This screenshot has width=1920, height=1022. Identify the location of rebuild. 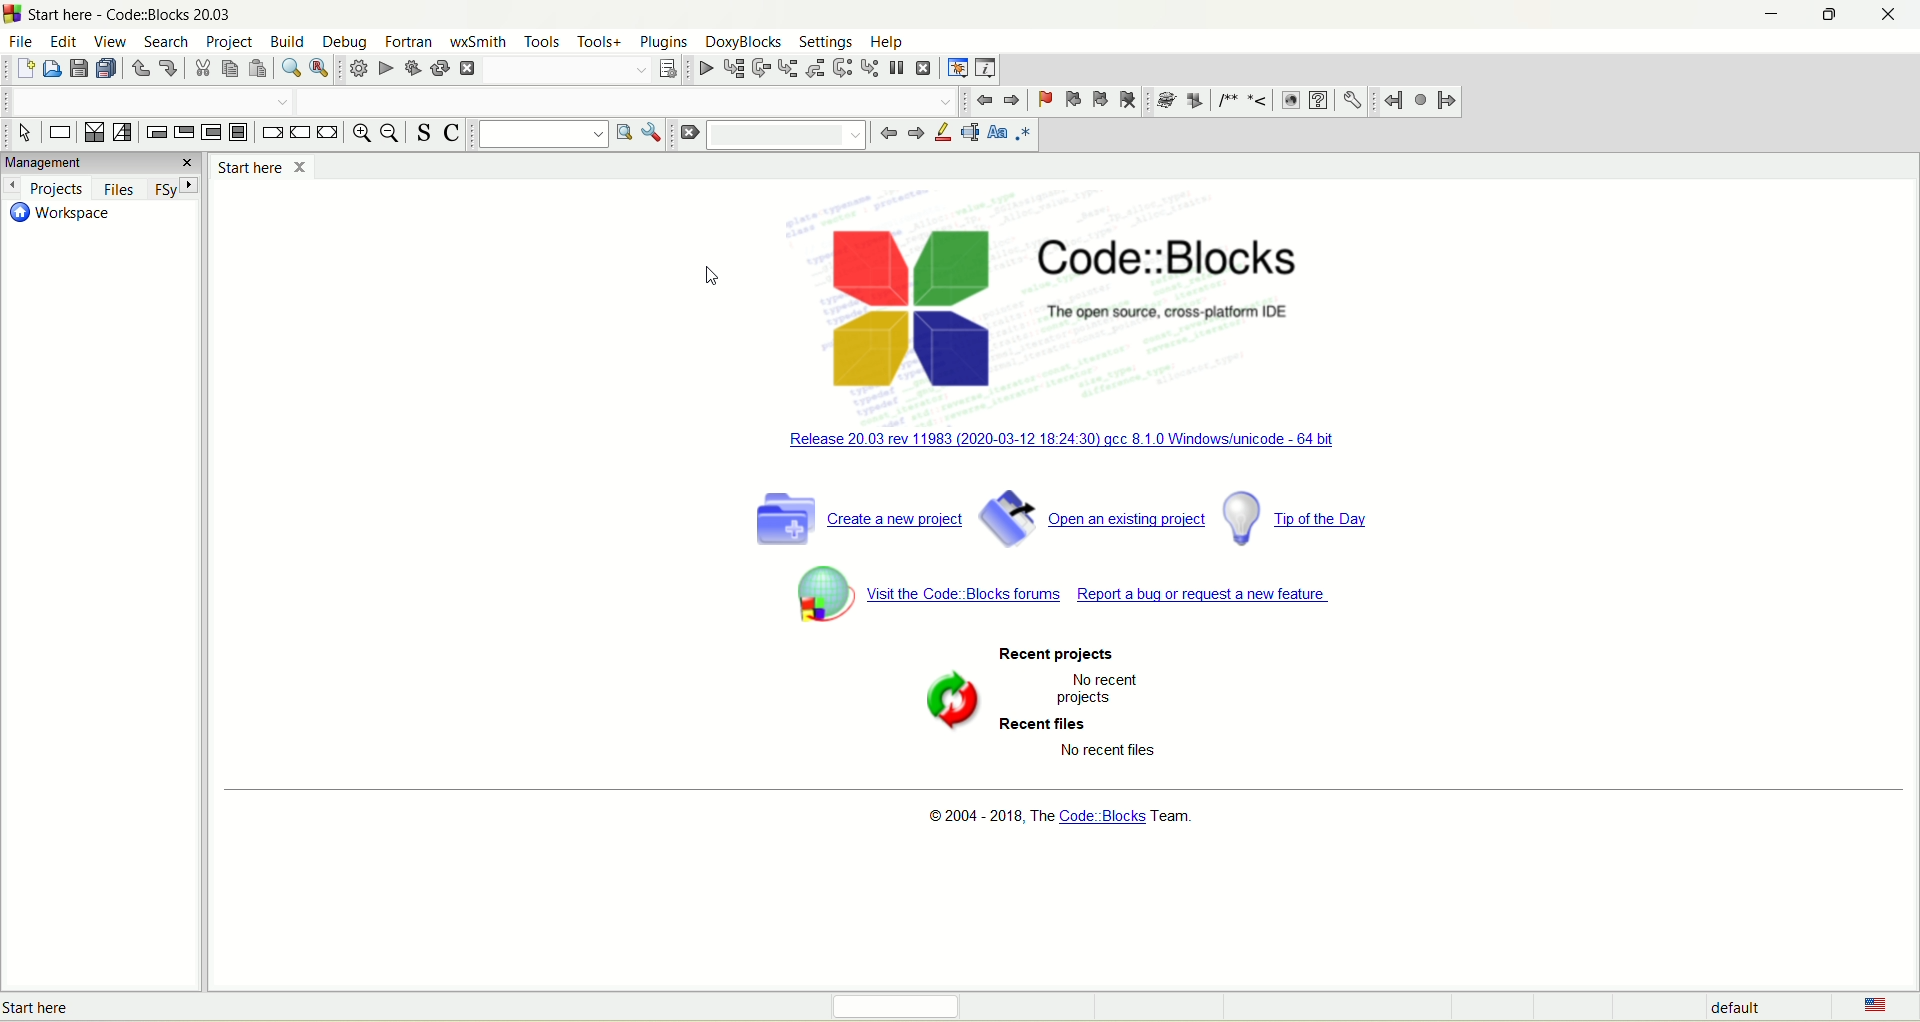
(437, 69).